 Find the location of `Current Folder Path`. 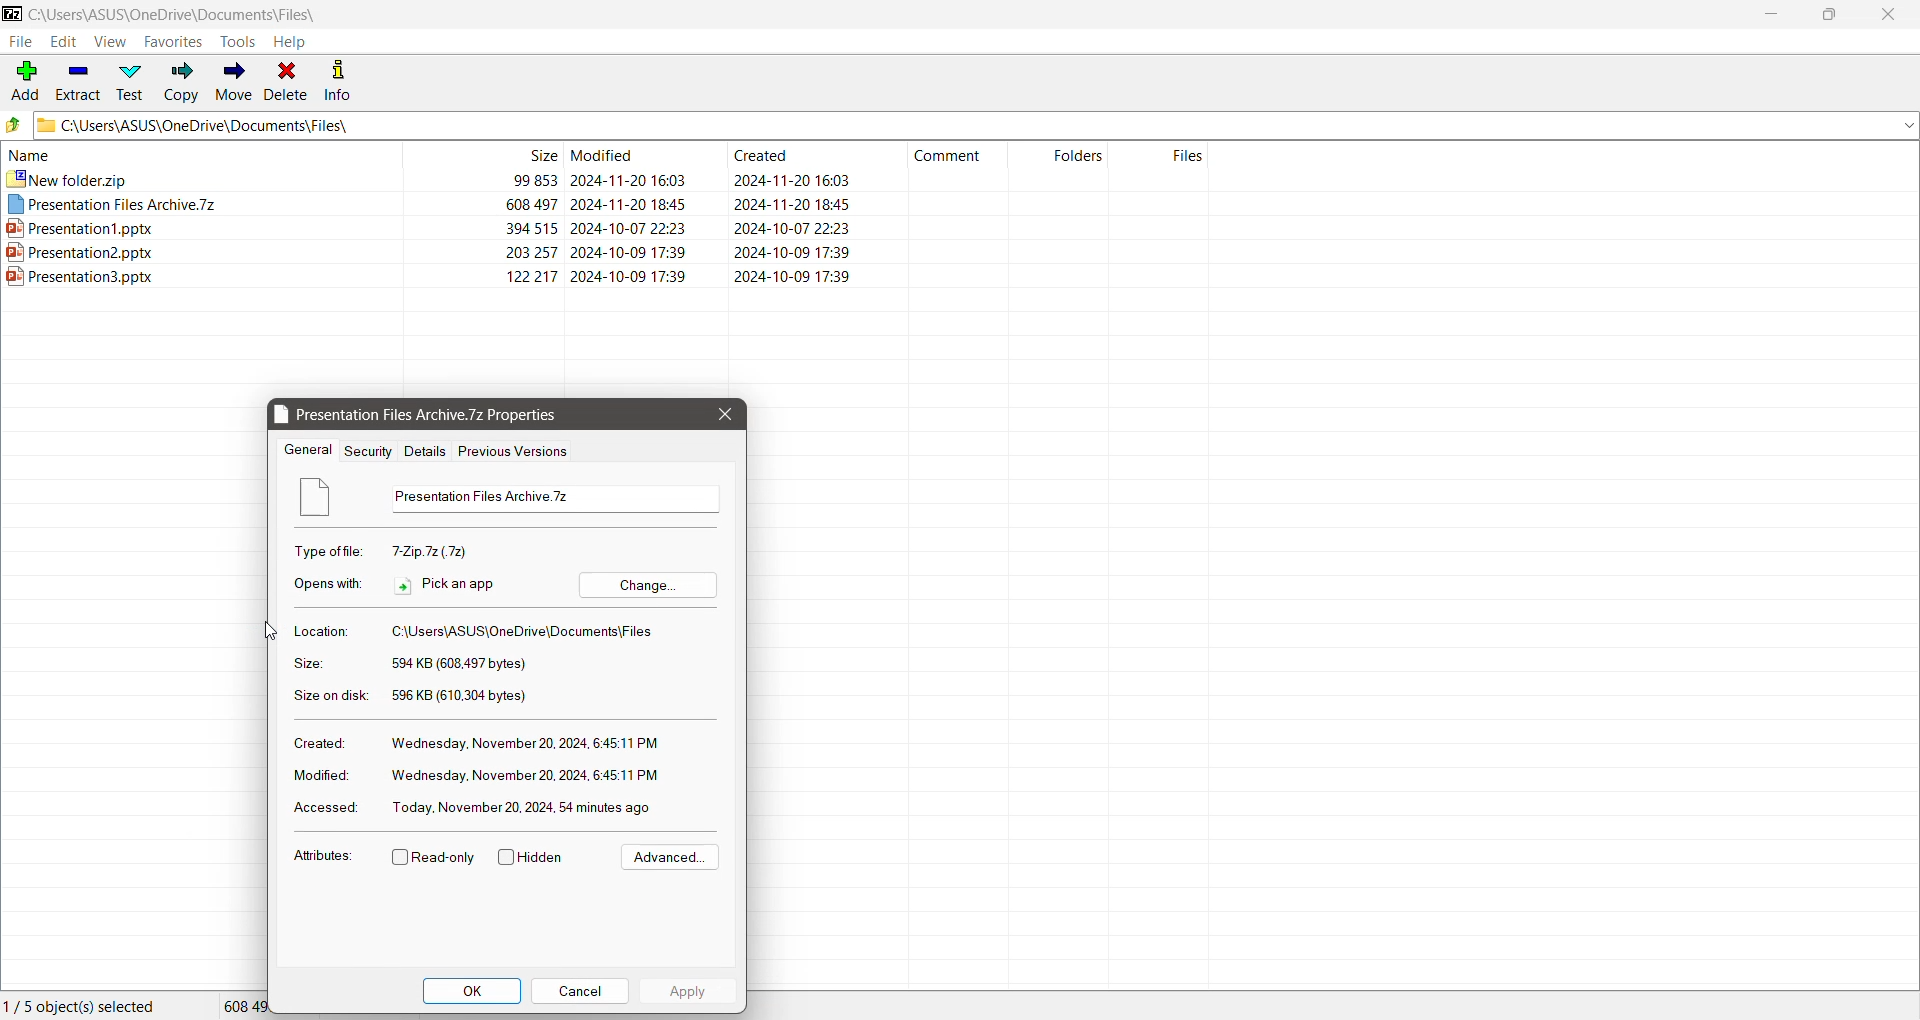

Current Folder Path is located at coordinates (978, 125).